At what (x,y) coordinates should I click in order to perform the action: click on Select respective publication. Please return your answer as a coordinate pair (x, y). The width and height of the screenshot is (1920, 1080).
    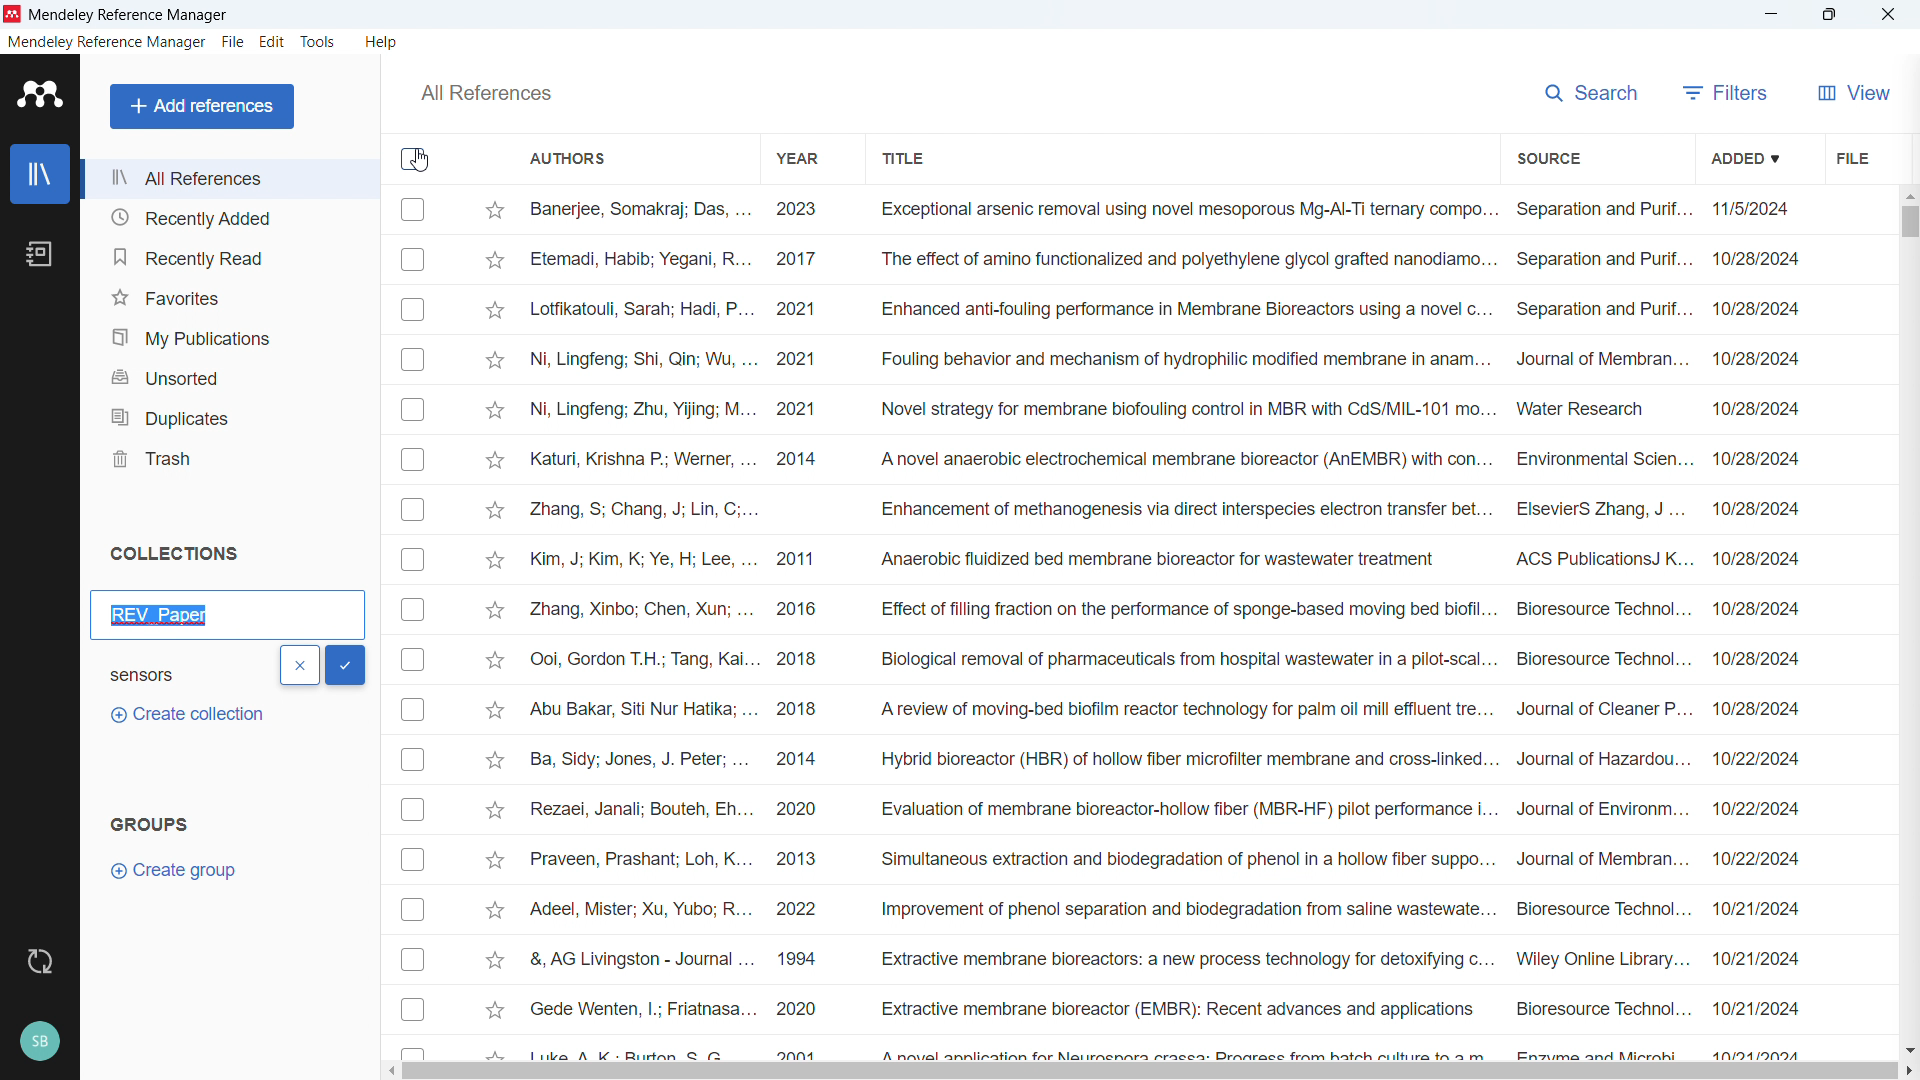
    Looking at the image, I should click on (413, 860).